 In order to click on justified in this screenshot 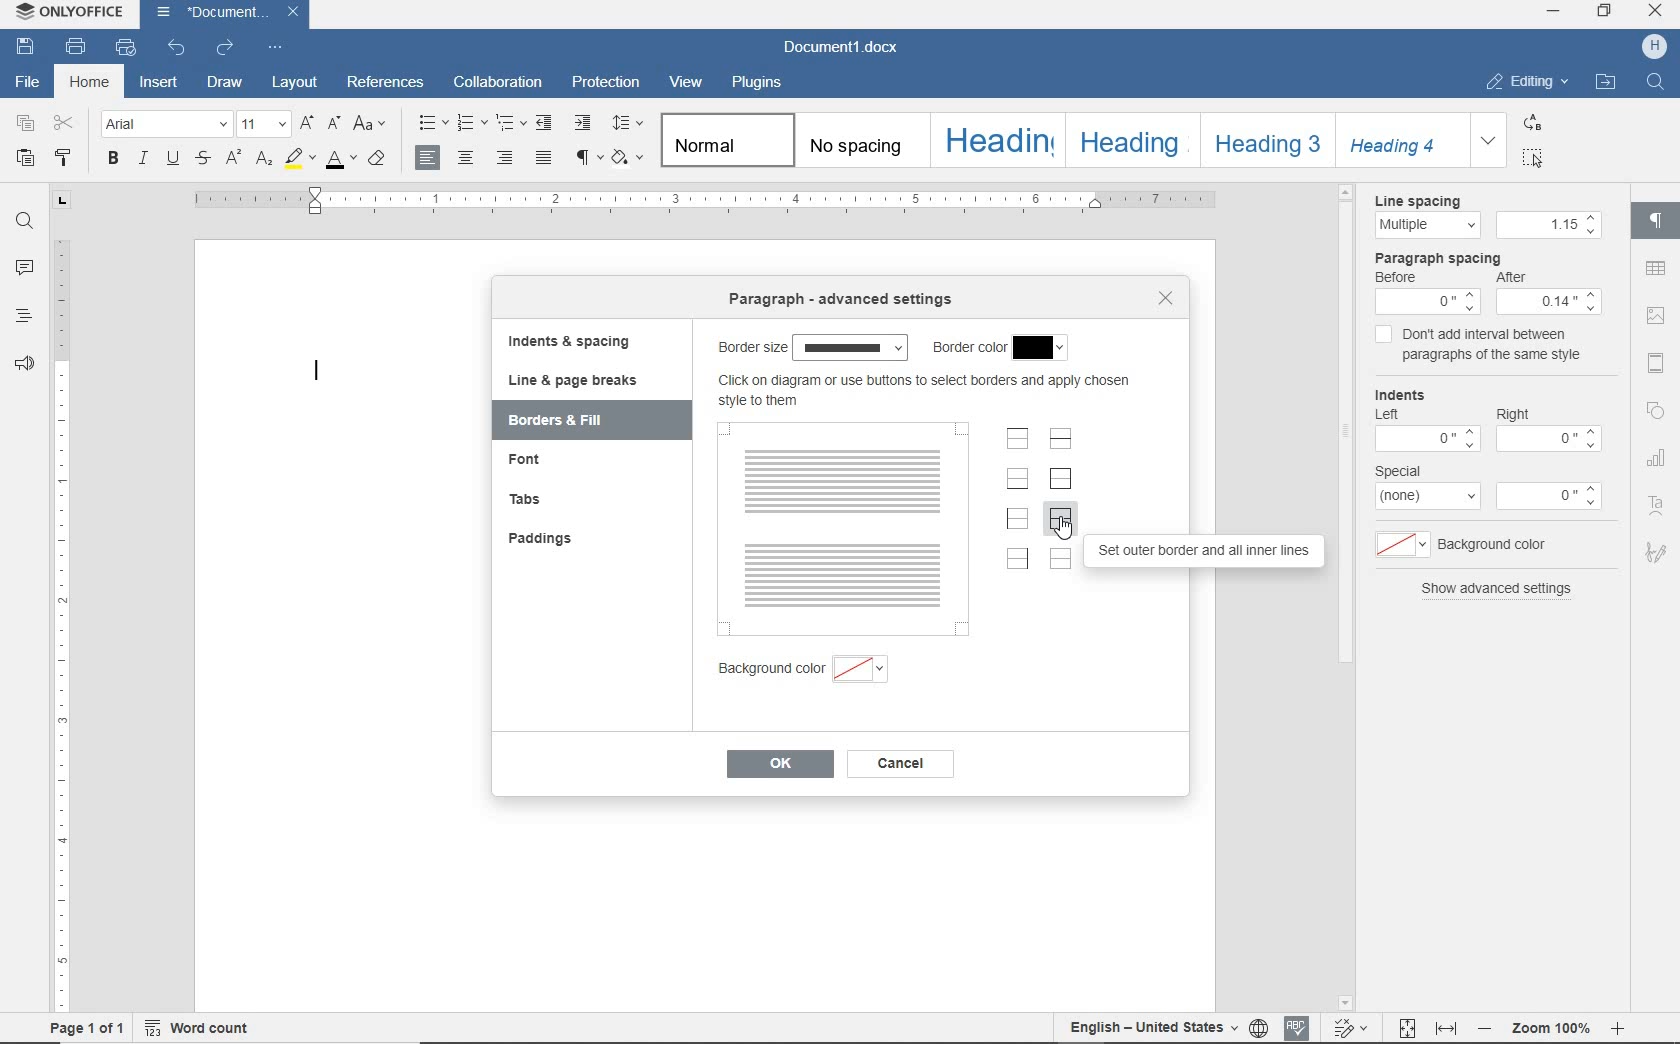, I will do `click(543, 158)`.